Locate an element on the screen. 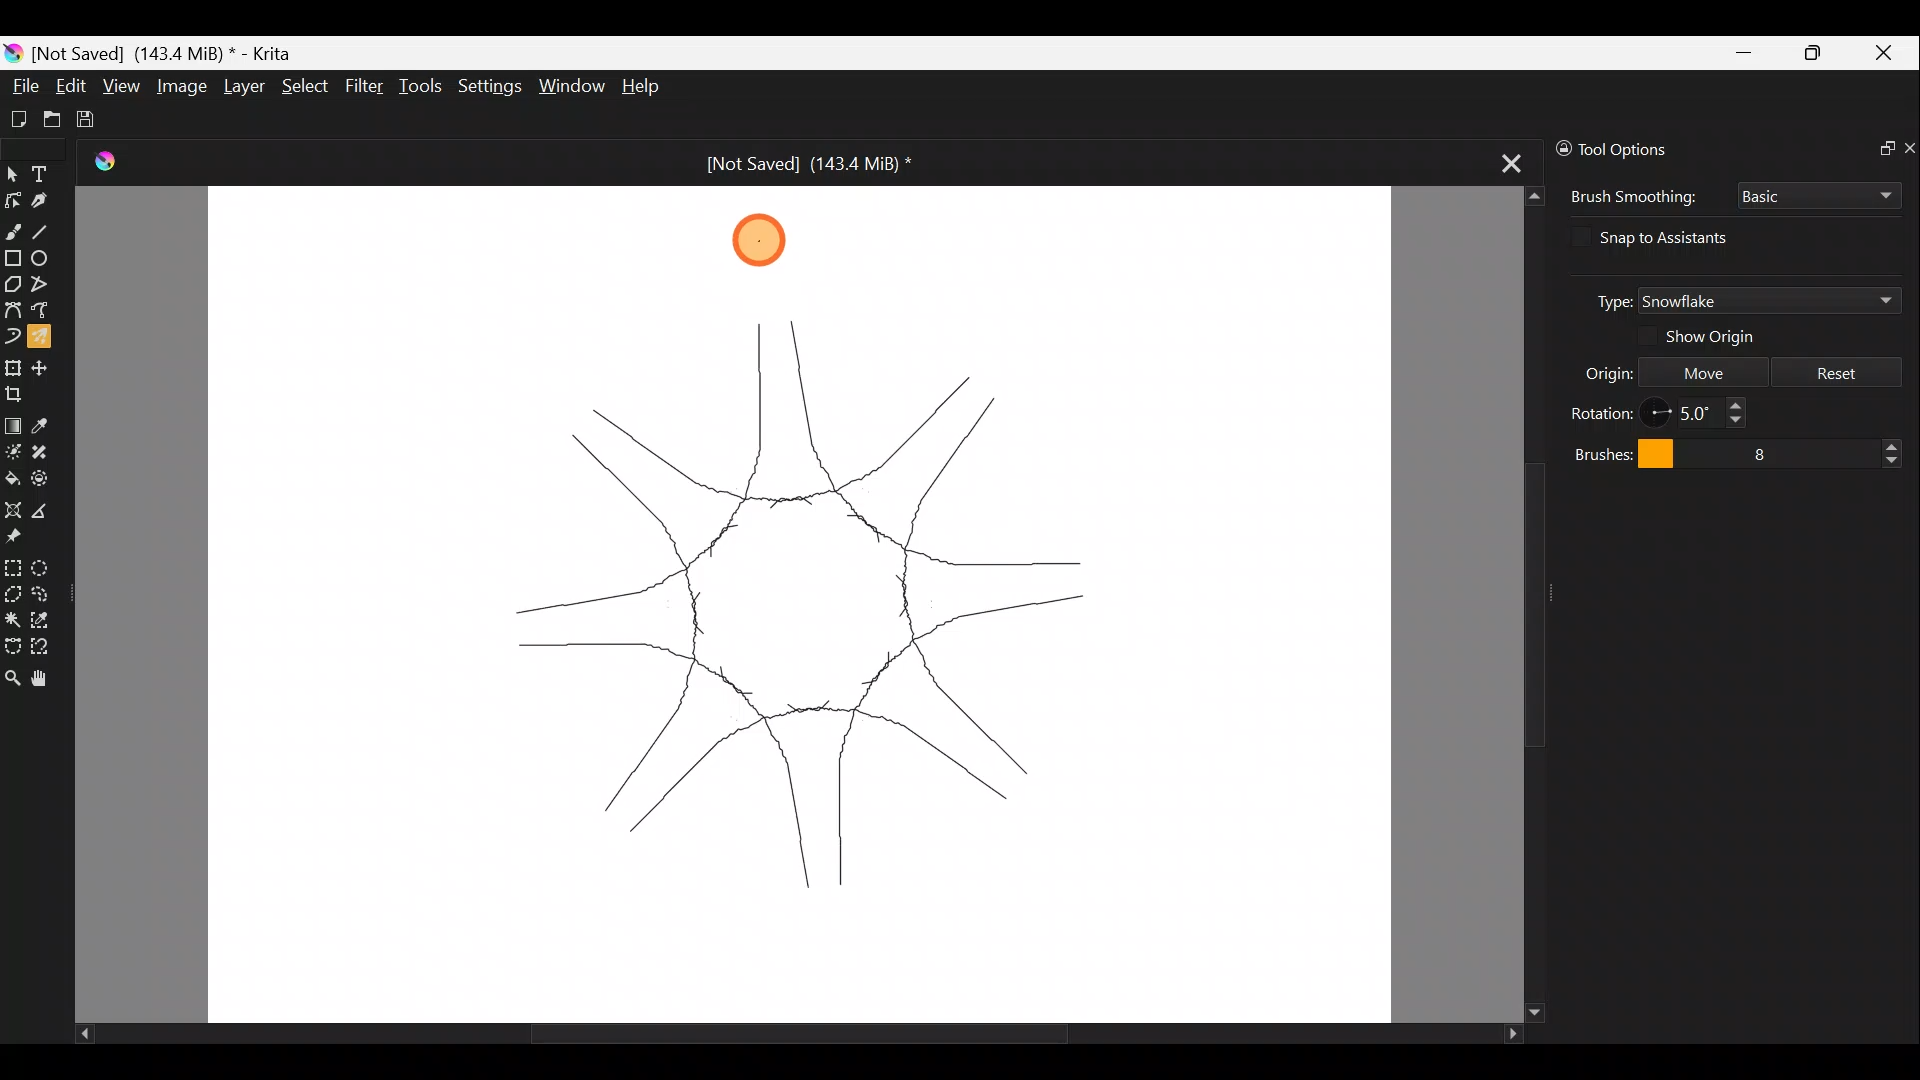 The image size is (1920, 1080). 8 is located at coordinates (1807, 450).